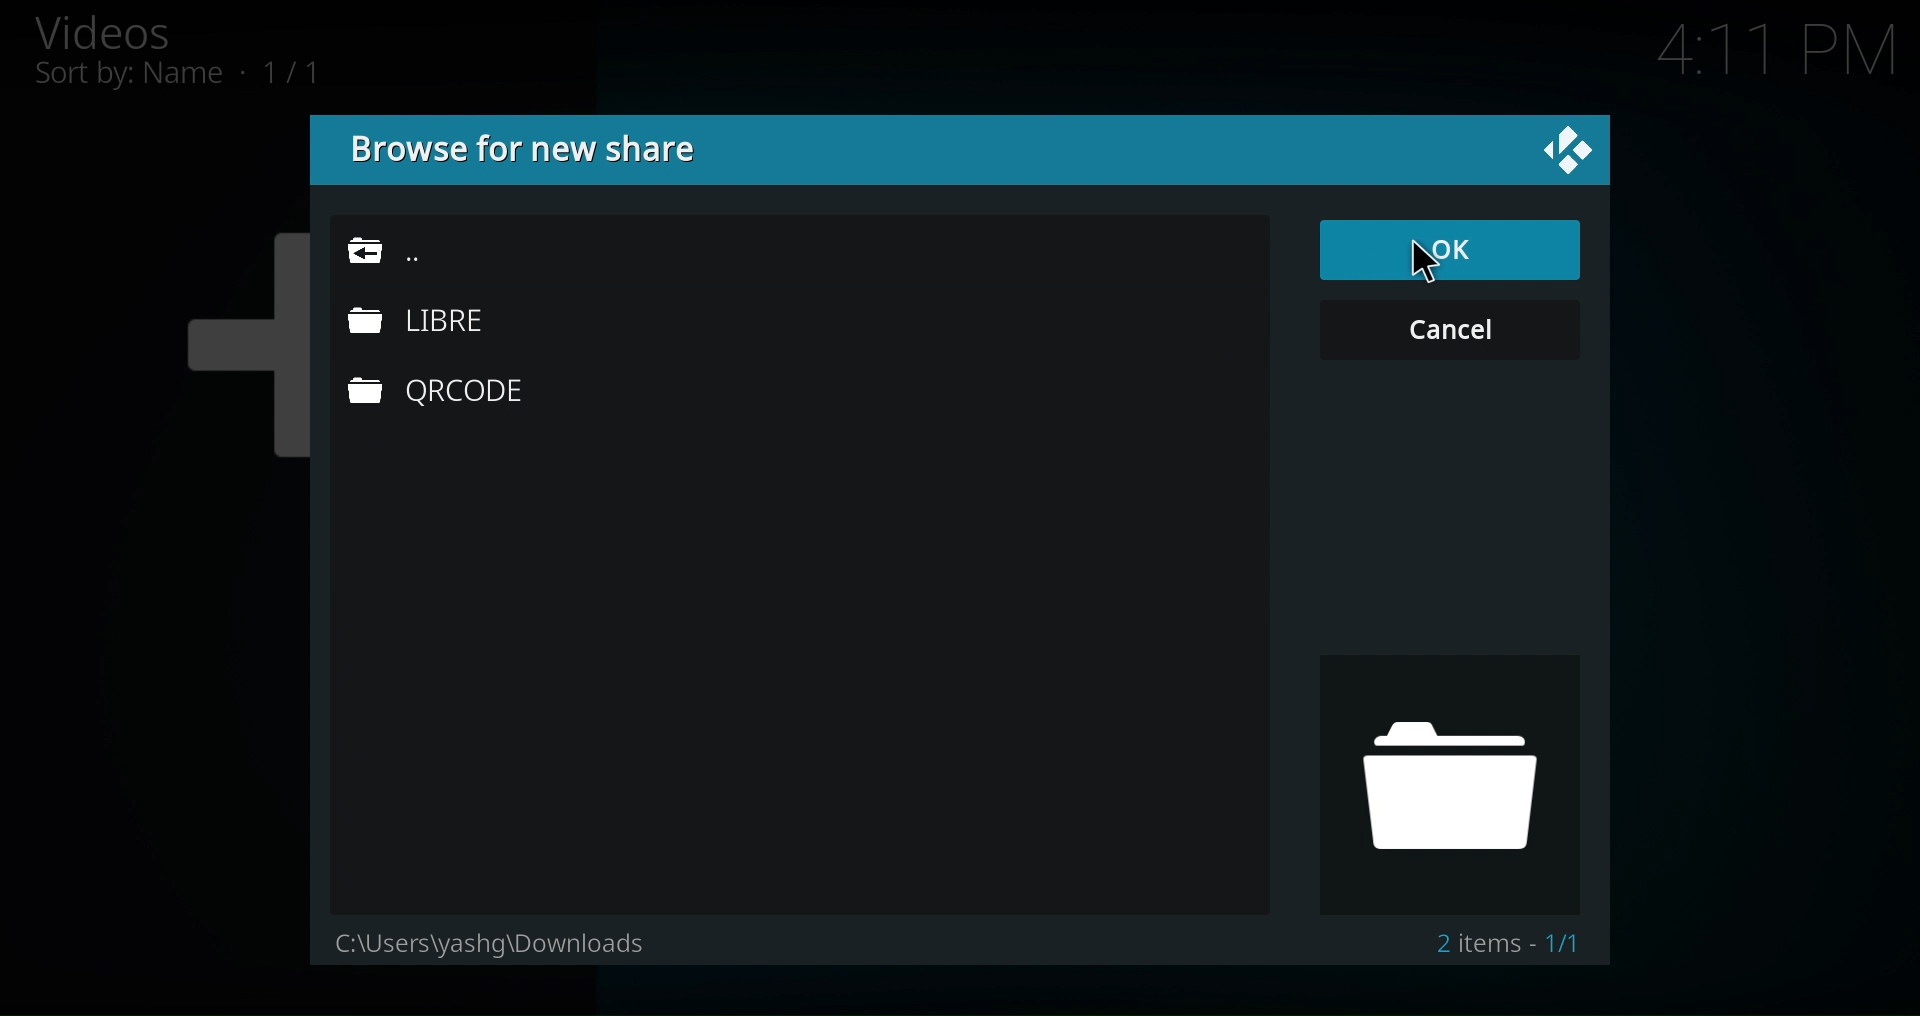  What do you see at coordinates (447, 393) in the screenshot?
I see `QRCODE ` at bounding box center [447, 393].